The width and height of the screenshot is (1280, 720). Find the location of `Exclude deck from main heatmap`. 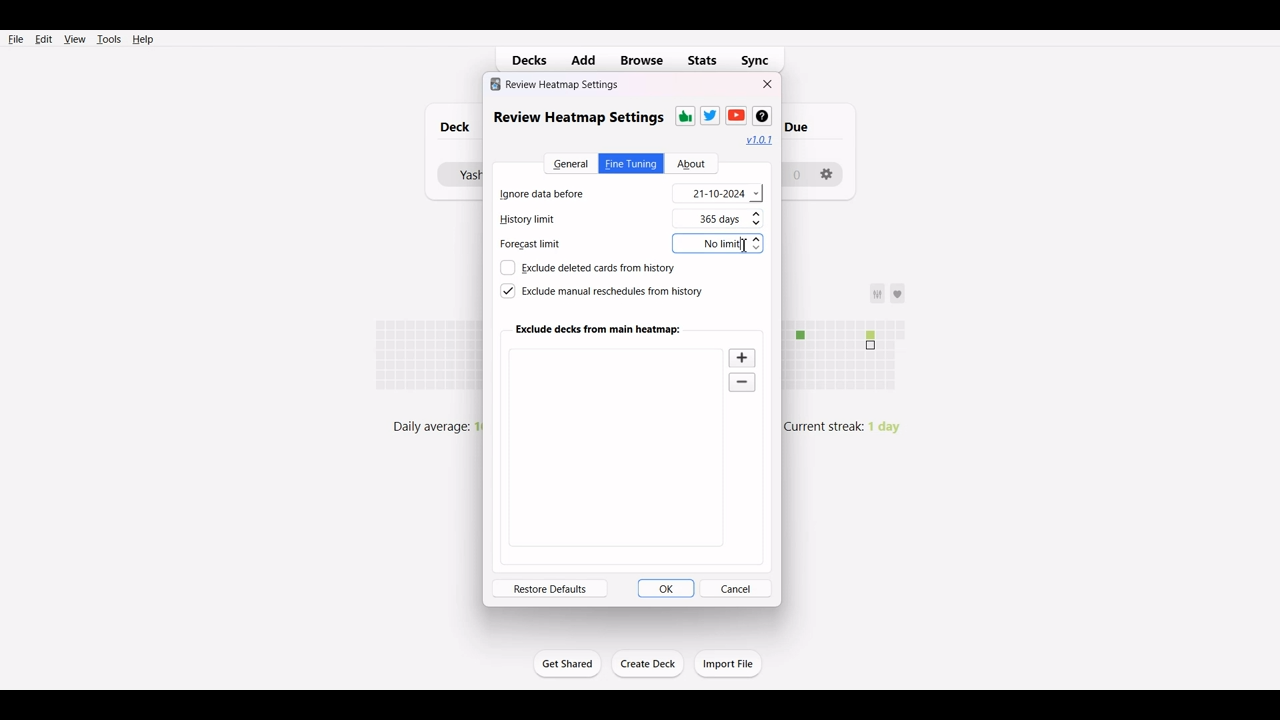

Exclude deck from main heatmap is located at coordinates (599, 329).